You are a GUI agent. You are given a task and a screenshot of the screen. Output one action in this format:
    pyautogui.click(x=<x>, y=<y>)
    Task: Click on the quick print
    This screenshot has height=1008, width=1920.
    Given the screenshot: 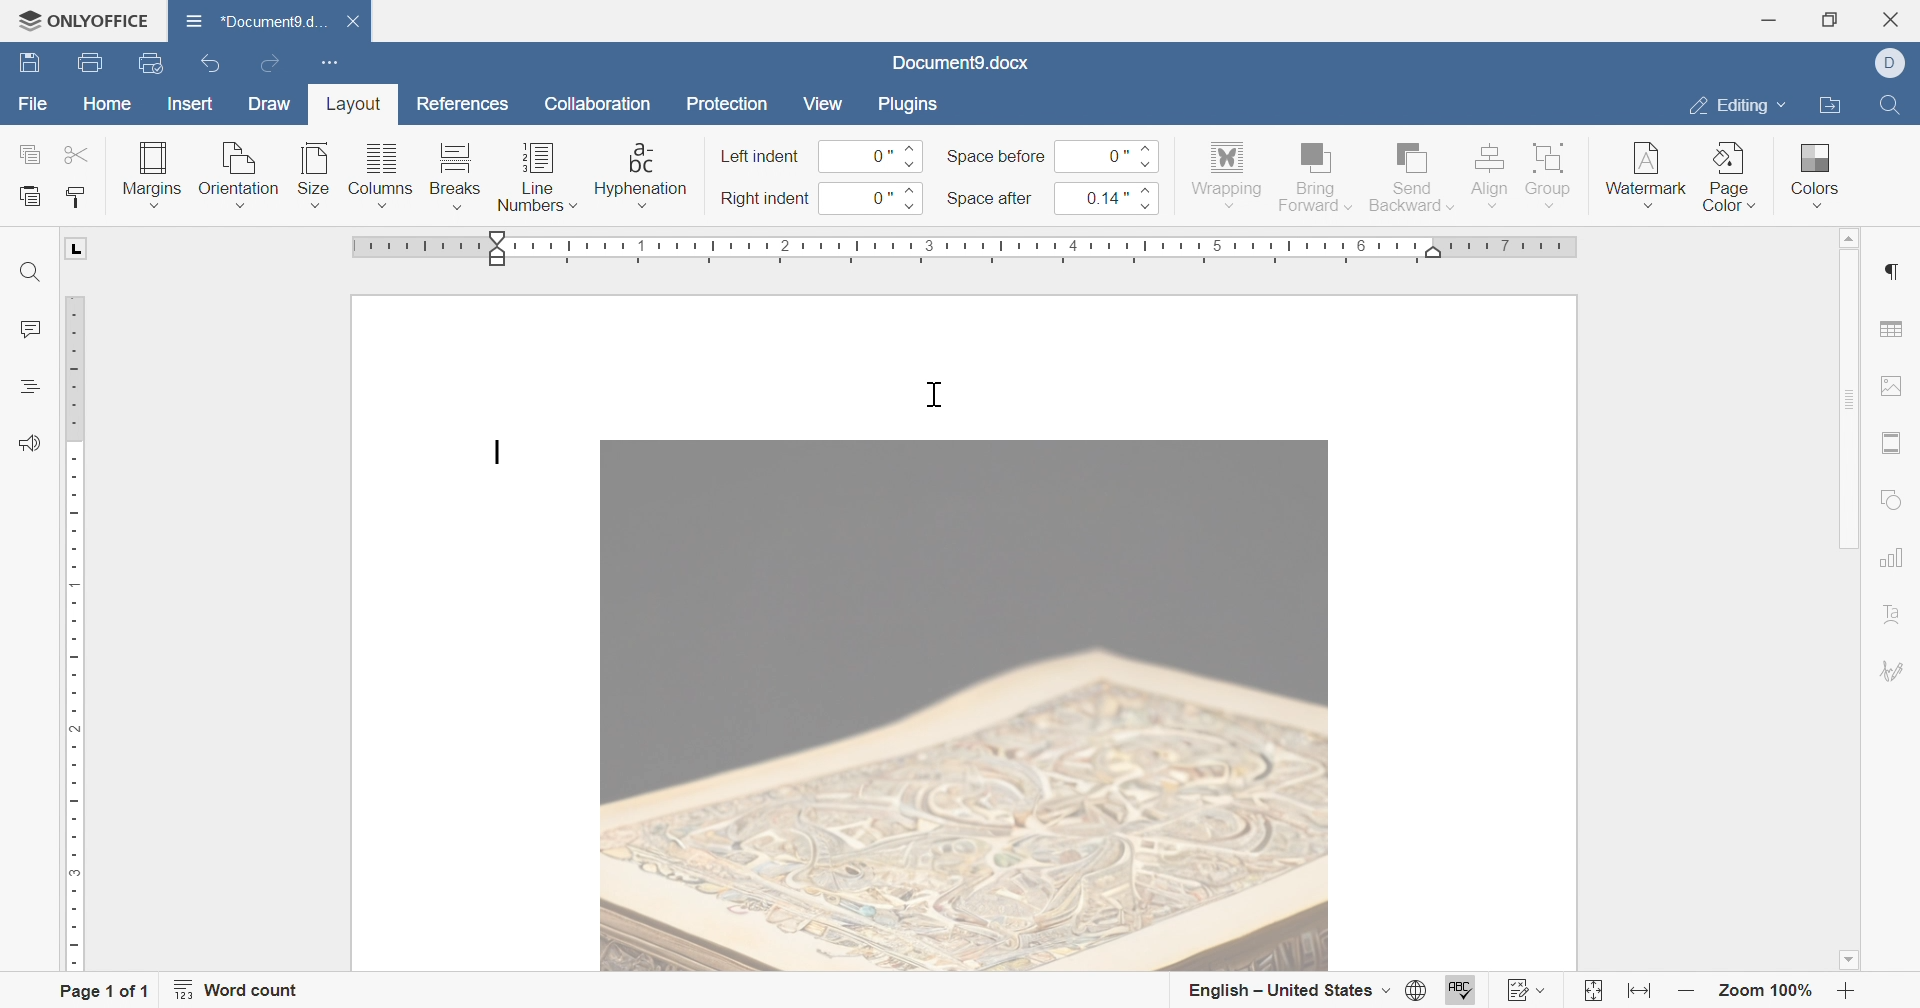 What is the action you would take?
    pyautogui.click(x=160, y=65)
    